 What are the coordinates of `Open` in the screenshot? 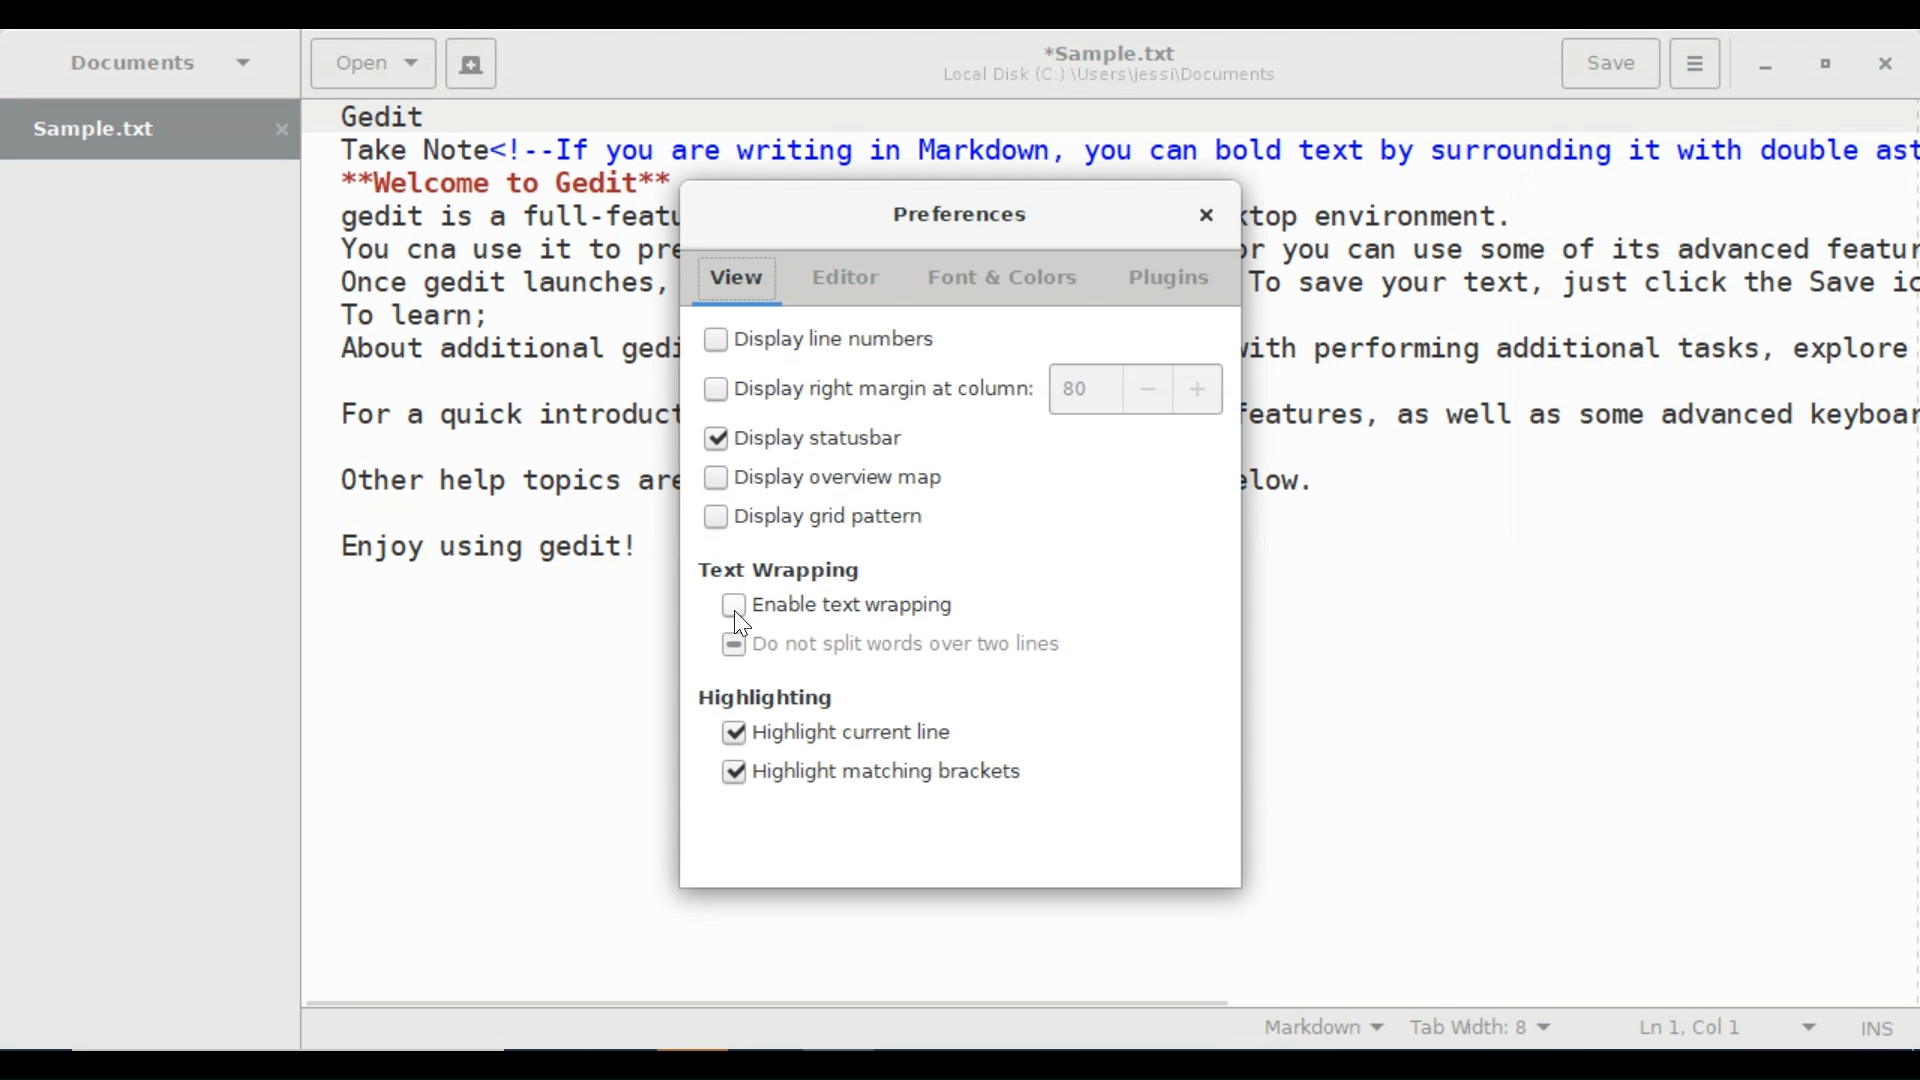 It's located at (374, 64).